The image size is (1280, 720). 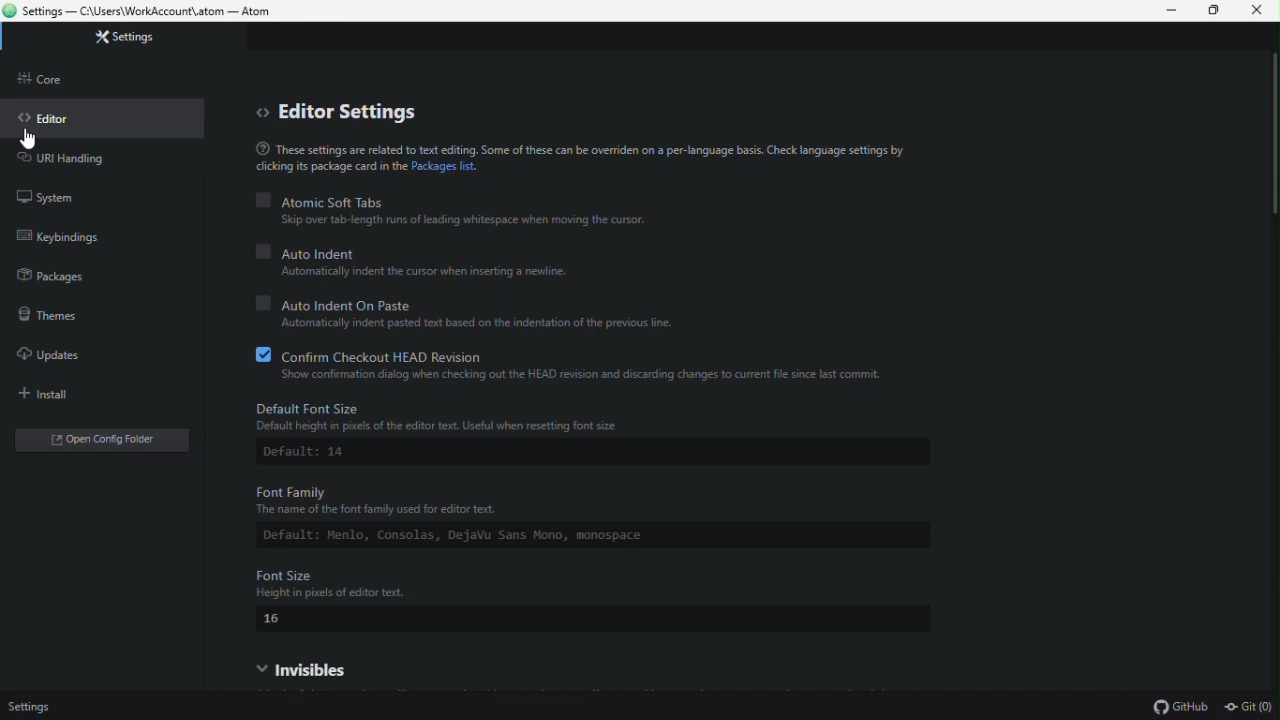 What do you see at coordinates (491, 305) in the screenshot?
I see `Auto indent on paste` at bounding box center [491, 305].